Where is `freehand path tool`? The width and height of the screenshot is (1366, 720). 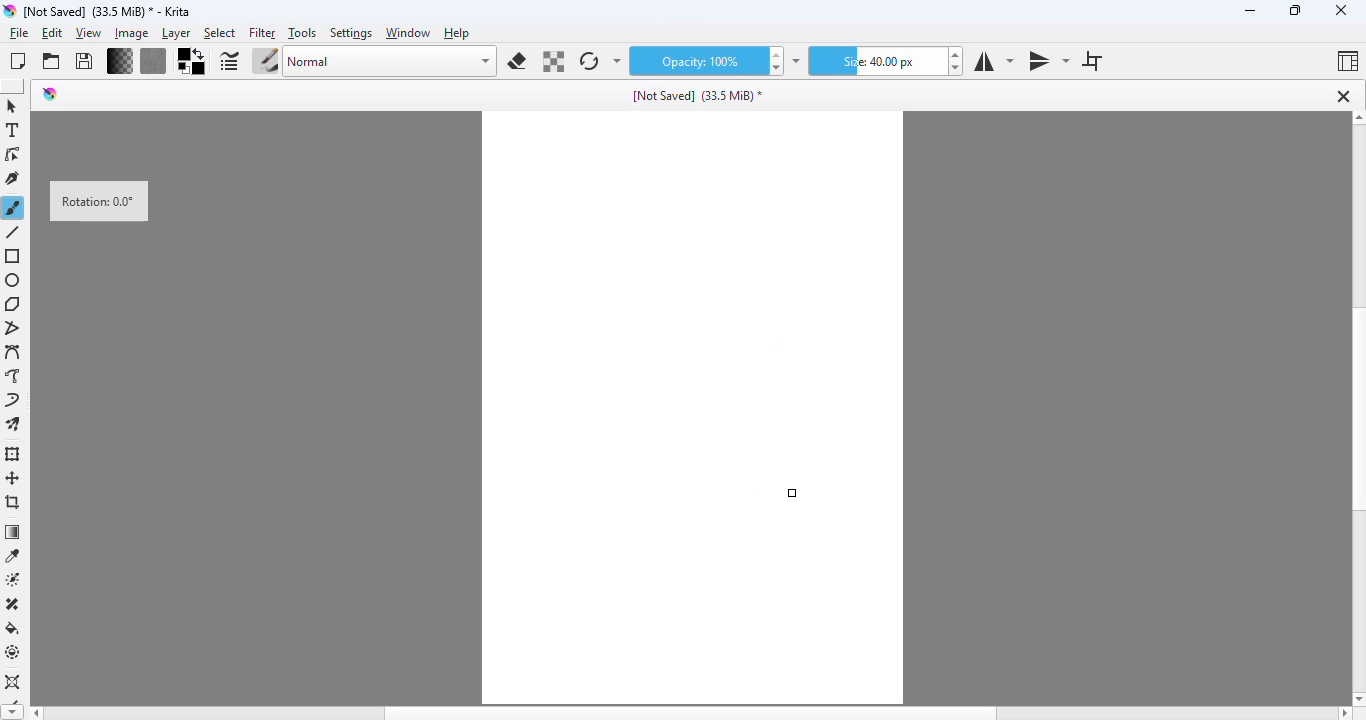 freehand path tool is located at coordinates (15, 376).